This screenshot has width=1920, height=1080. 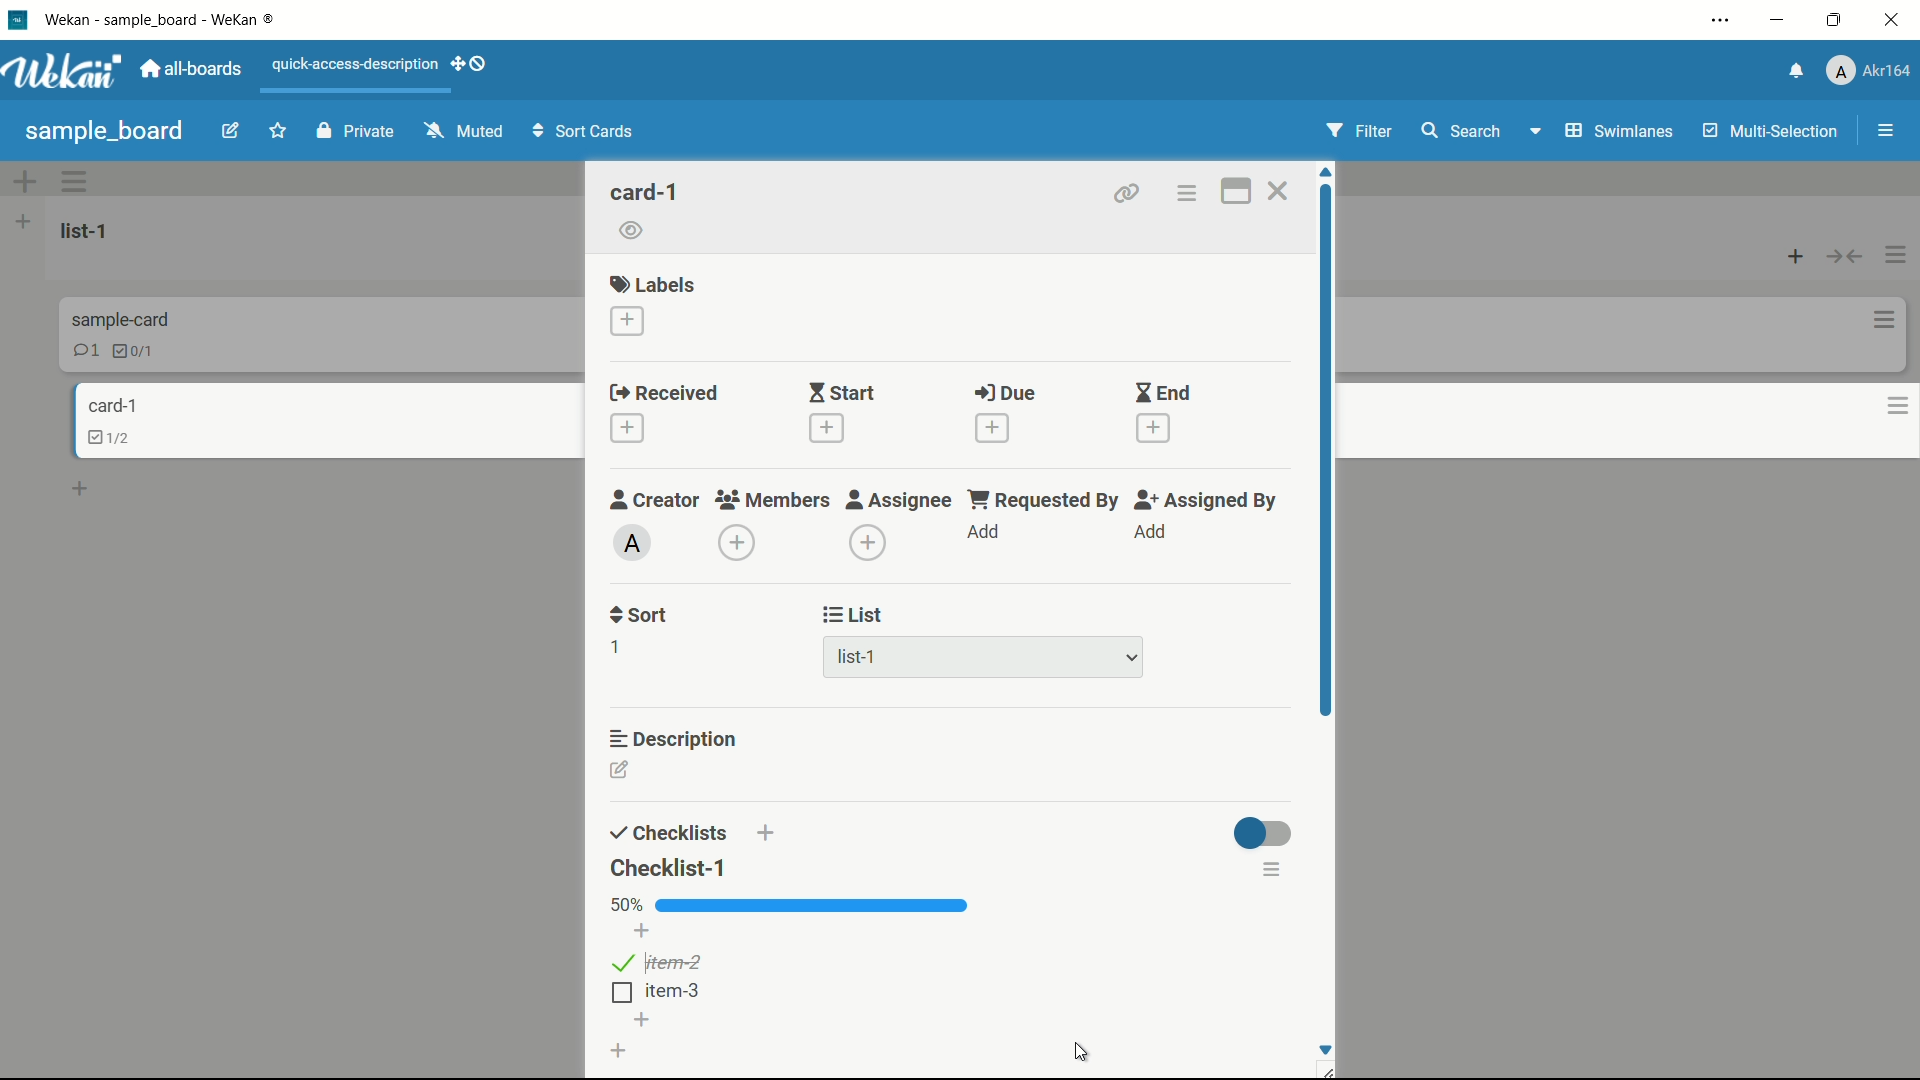 I want to click on close card, so click(x=1281, y=194).